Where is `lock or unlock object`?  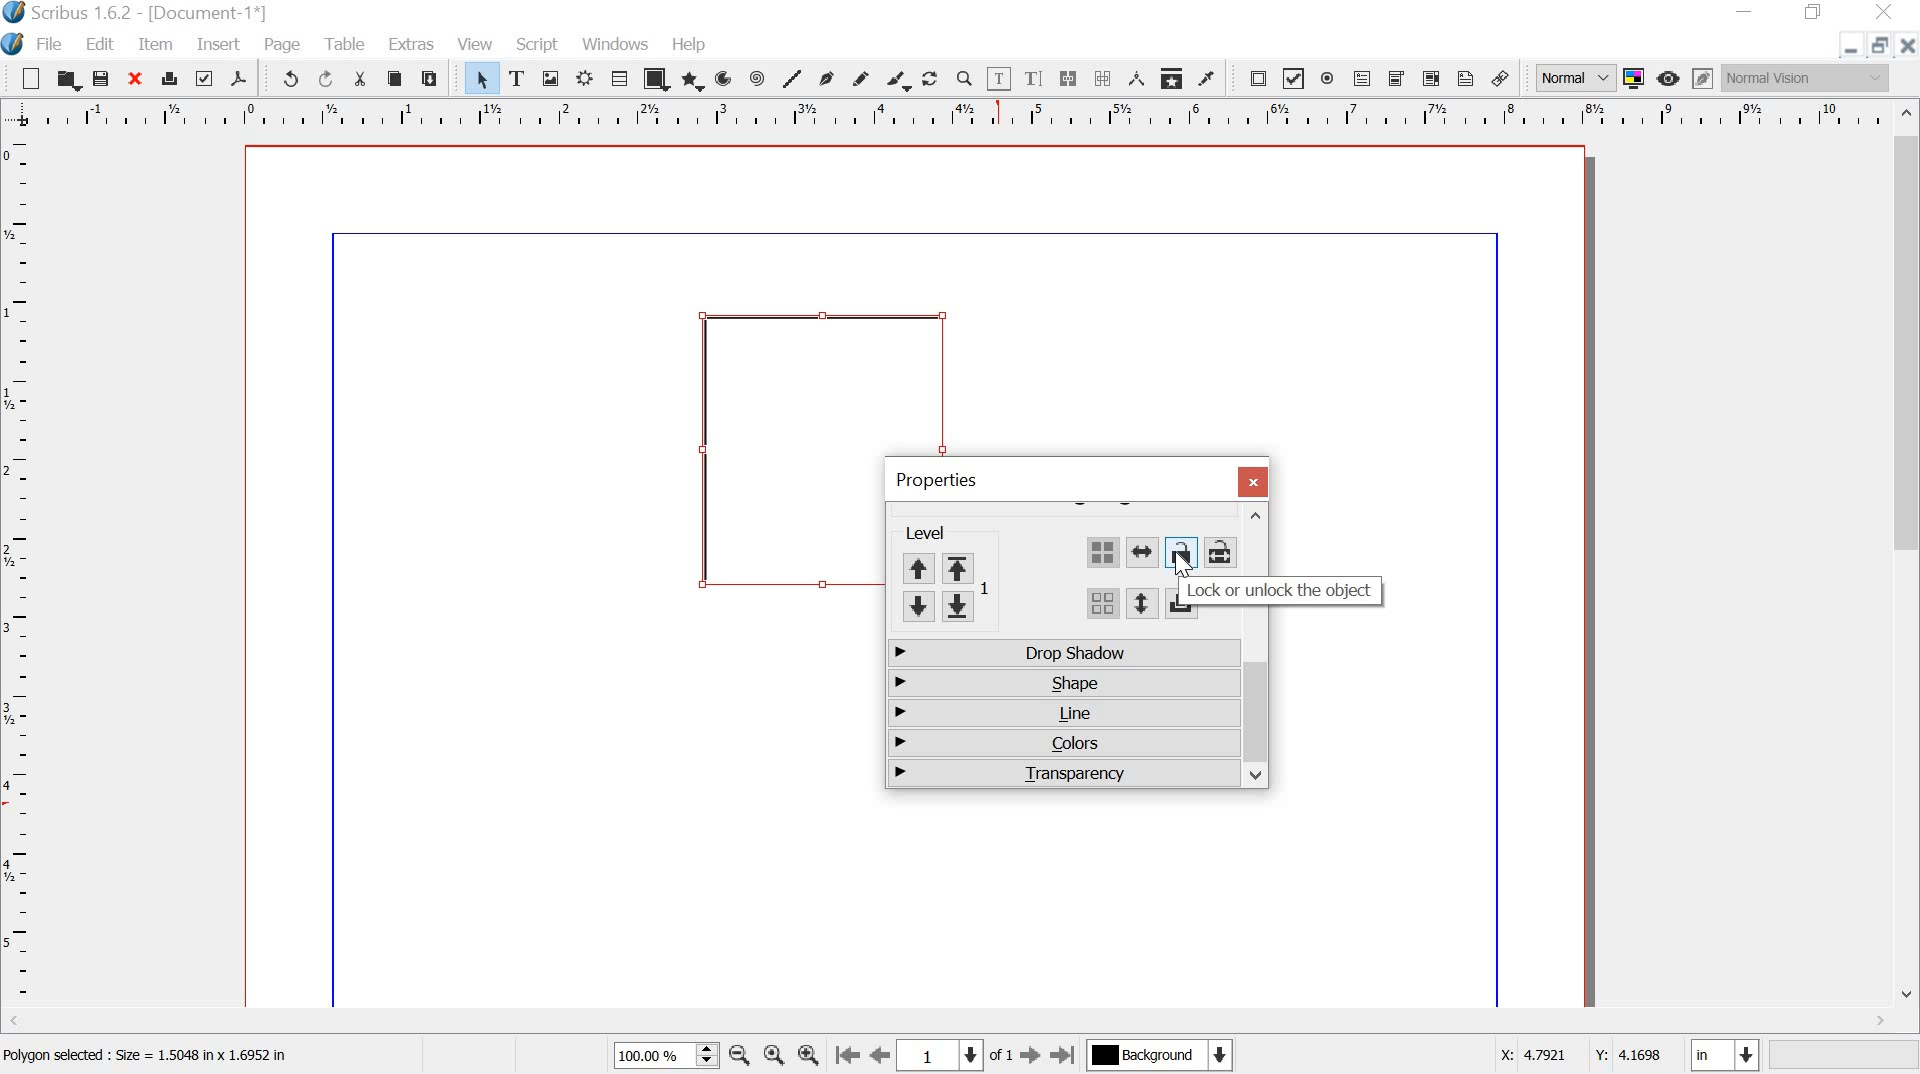
lock or unlock object is located at coordinates (1280, 588).